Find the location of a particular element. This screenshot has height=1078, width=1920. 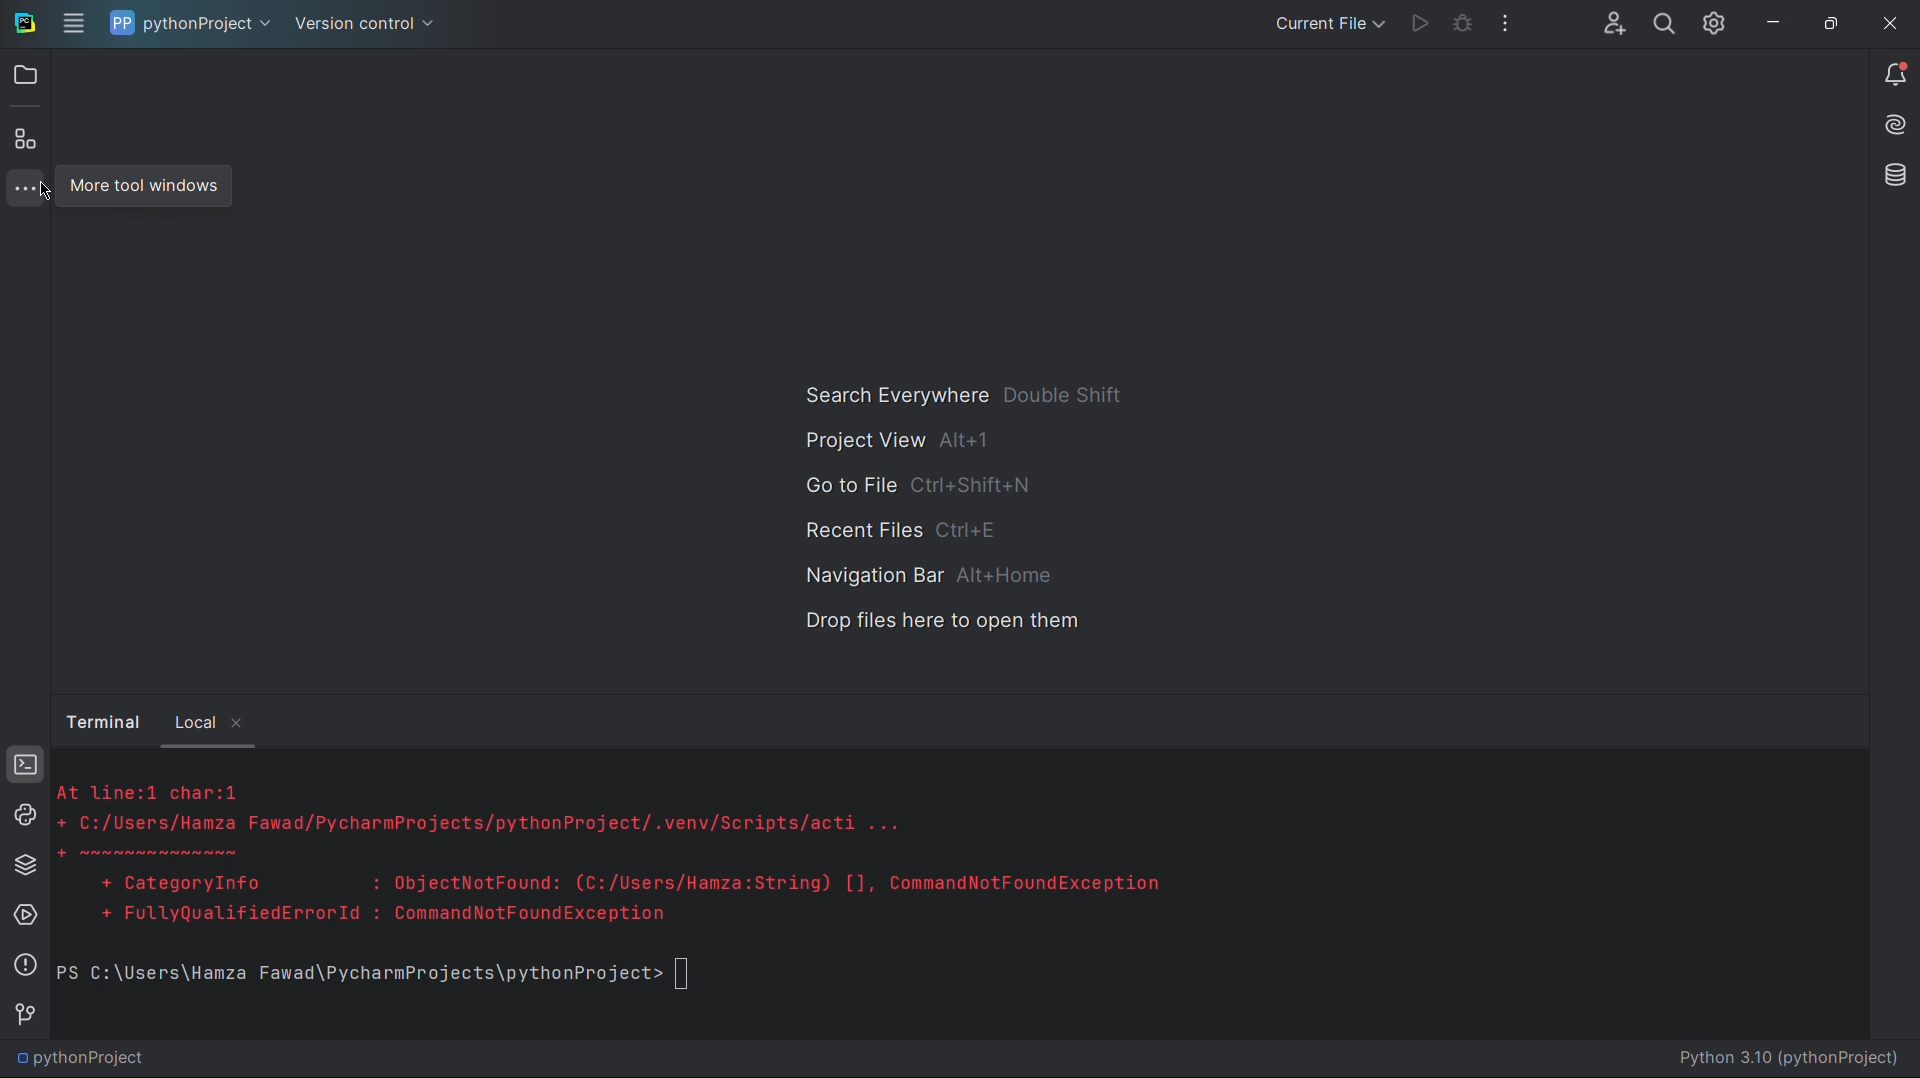

Current File is located at coordinates (1325, 19).